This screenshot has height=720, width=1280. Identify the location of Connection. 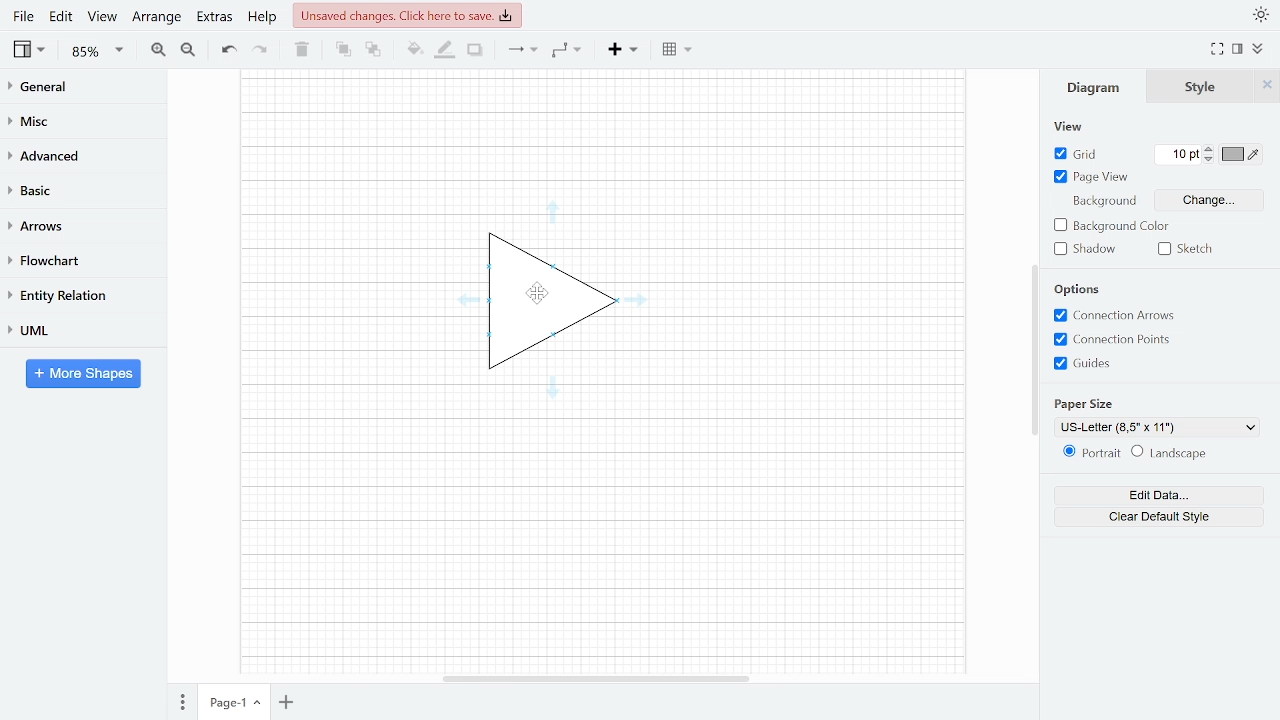
(522, 49).